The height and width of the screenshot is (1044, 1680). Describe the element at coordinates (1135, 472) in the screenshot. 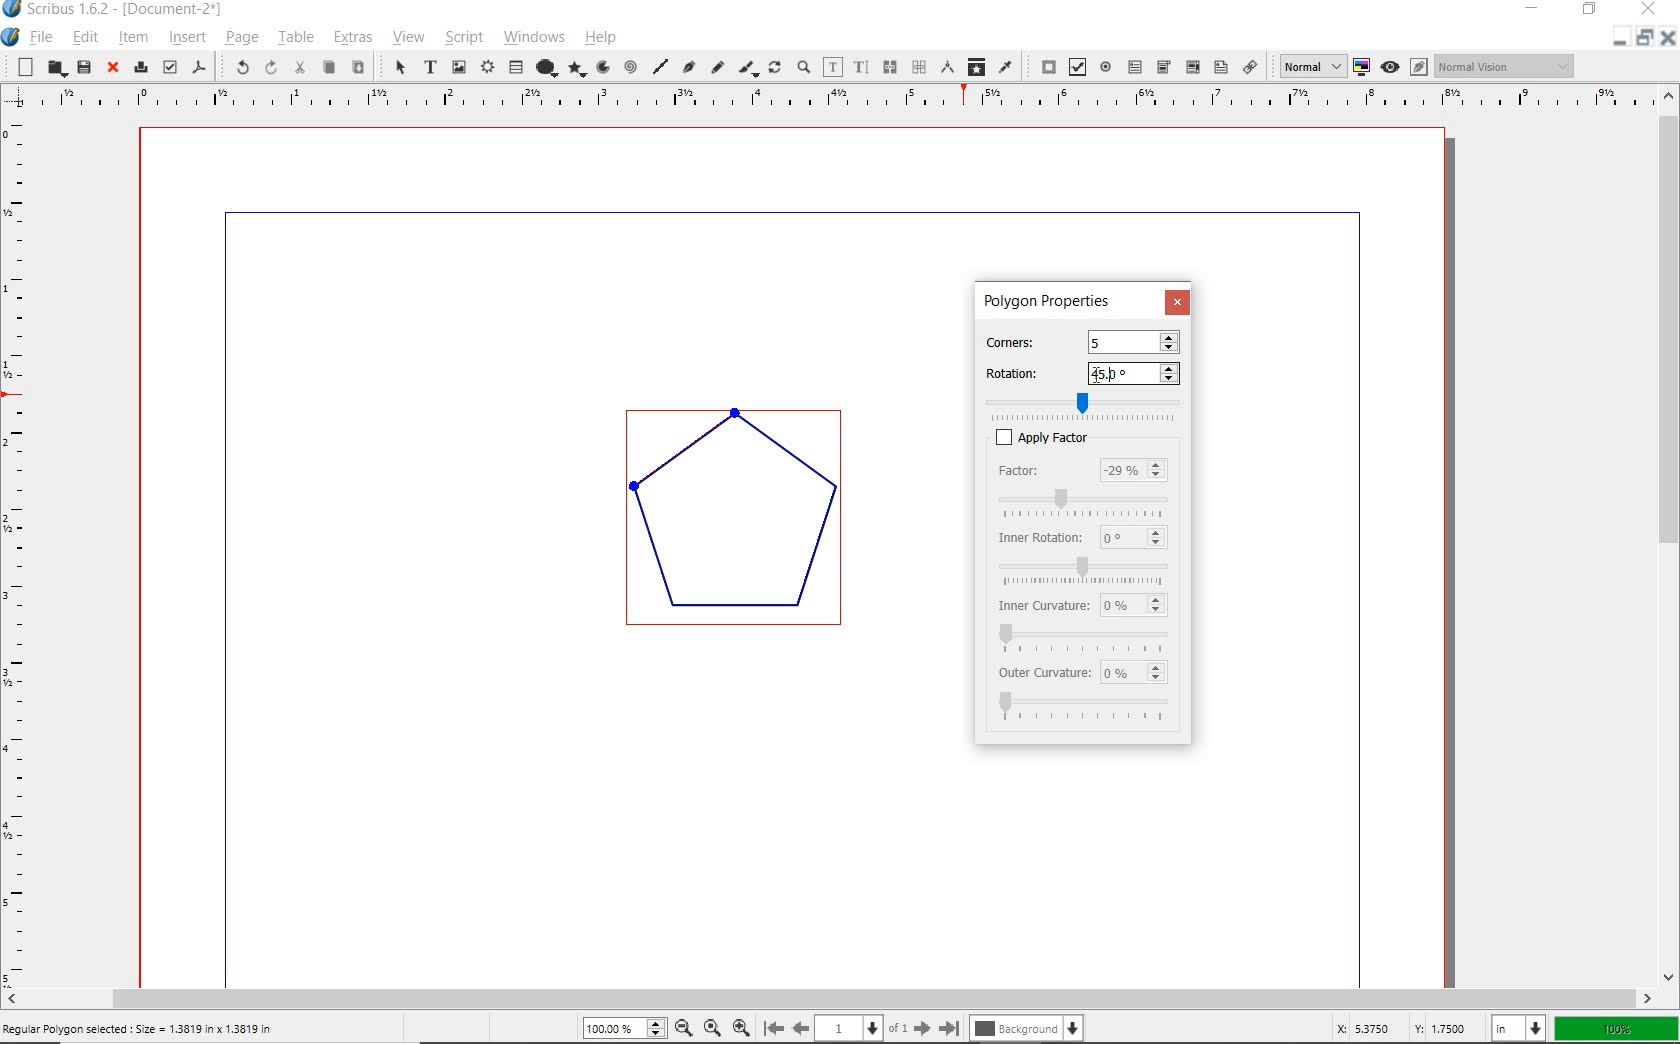

I see `input factor` at that location.